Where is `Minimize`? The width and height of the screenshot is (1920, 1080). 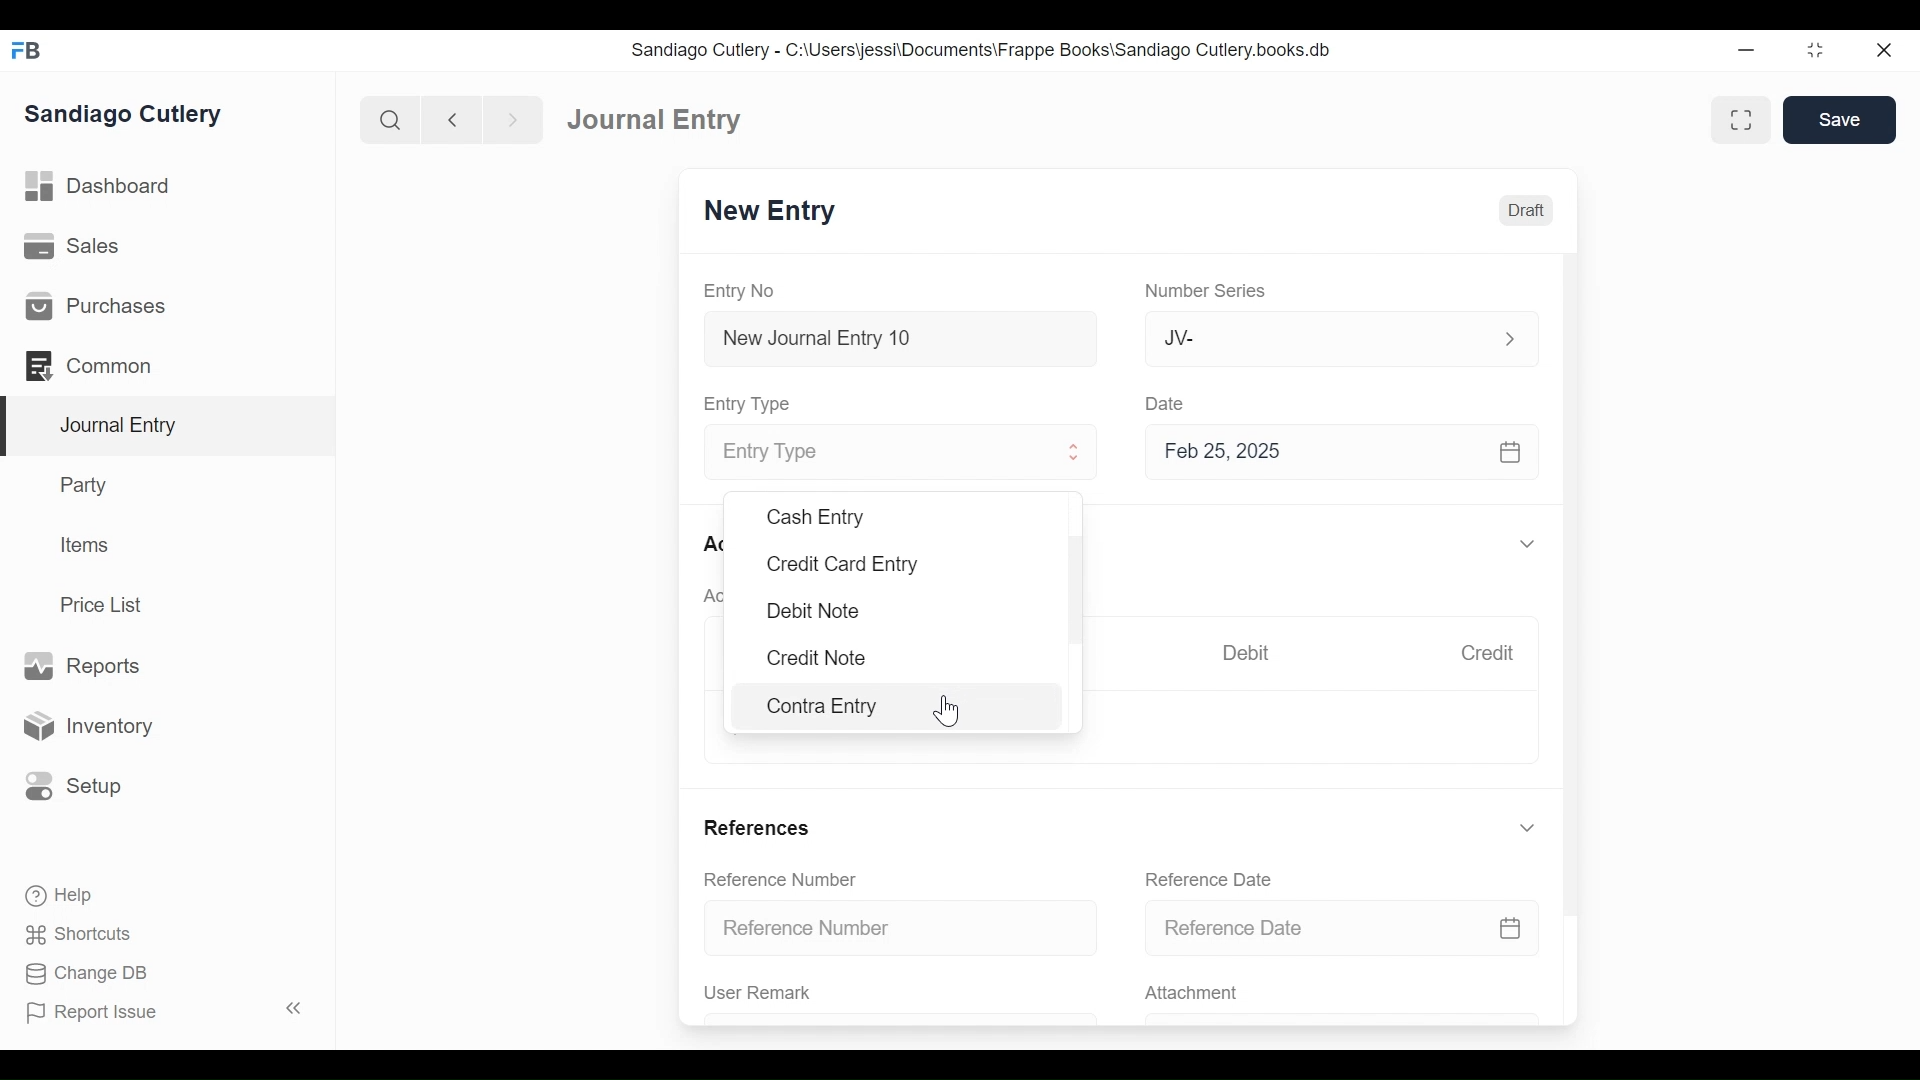
Minimize is located at coordinates (1749, 51).